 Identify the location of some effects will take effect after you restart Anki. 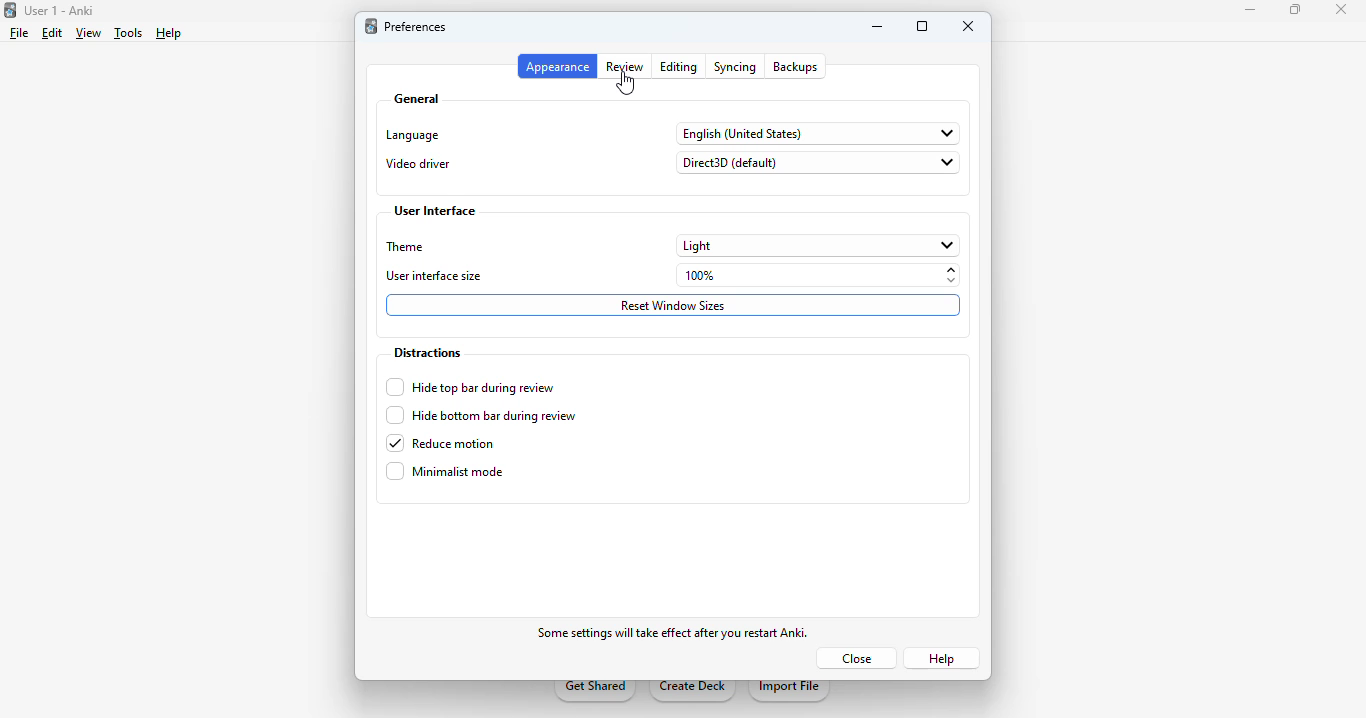
(676, 634).